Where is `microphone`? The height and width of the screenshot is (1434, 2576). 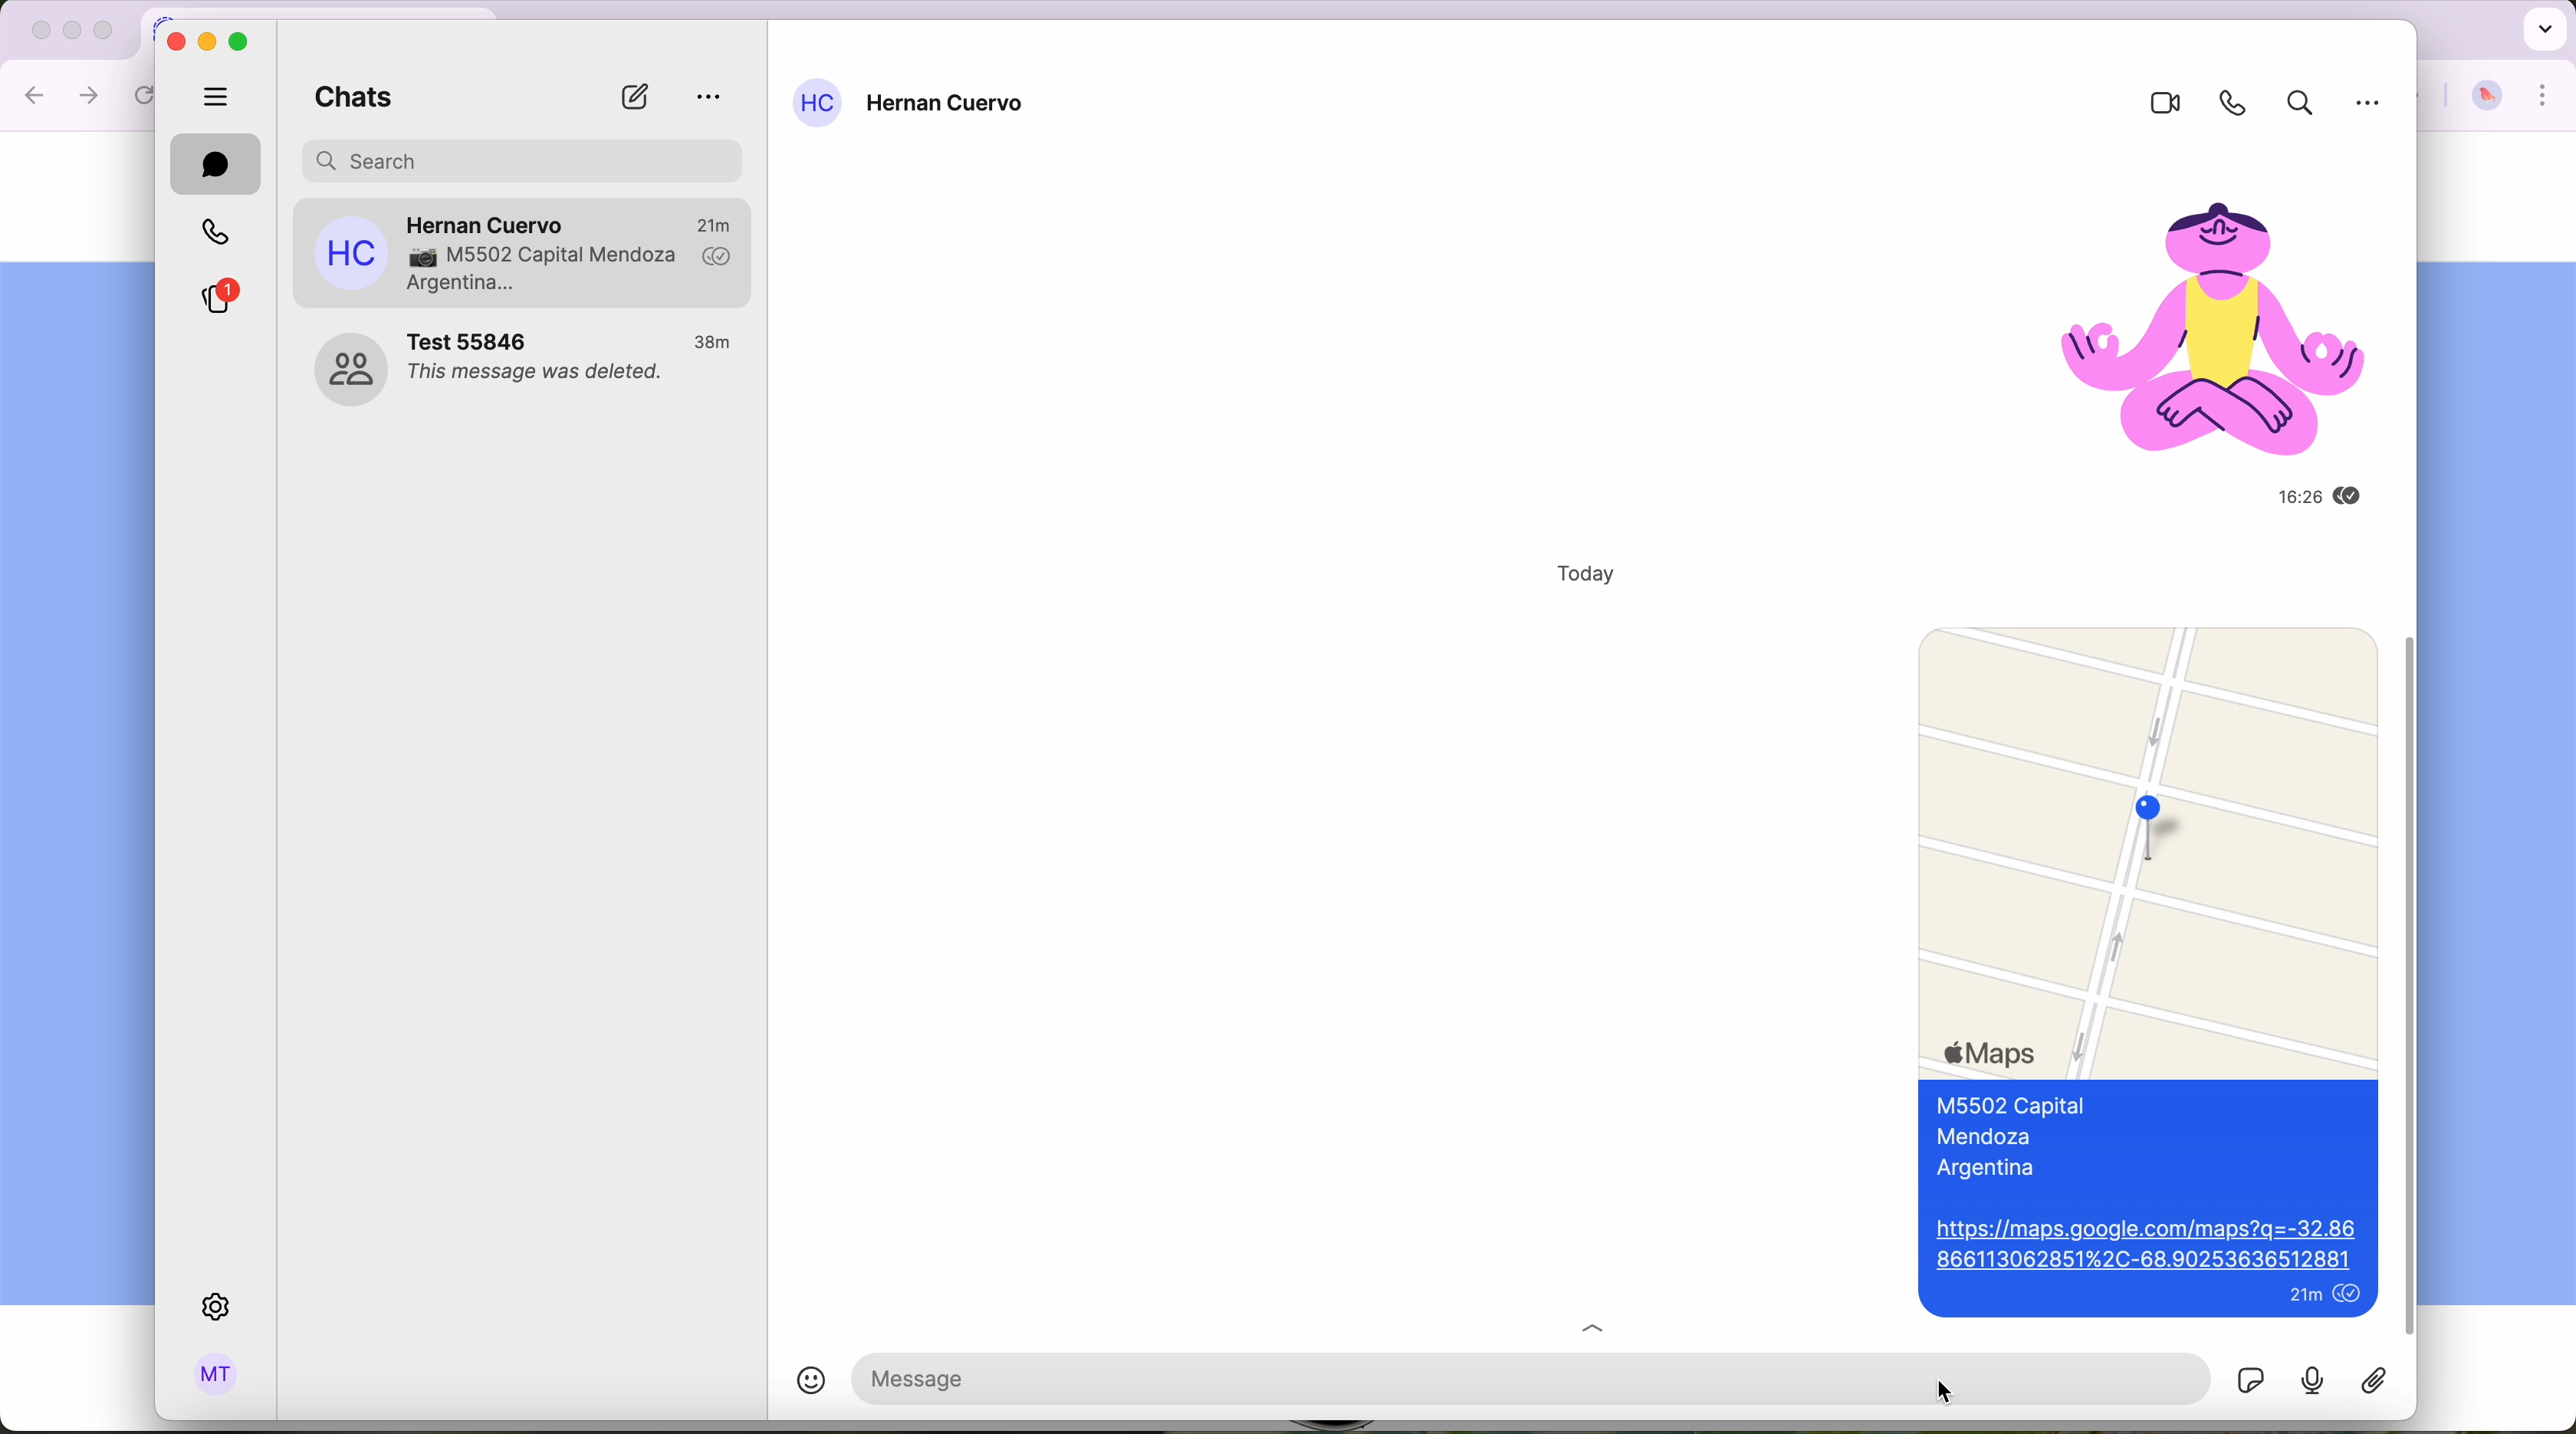
microphone is located at coordinates (2314, 1380).